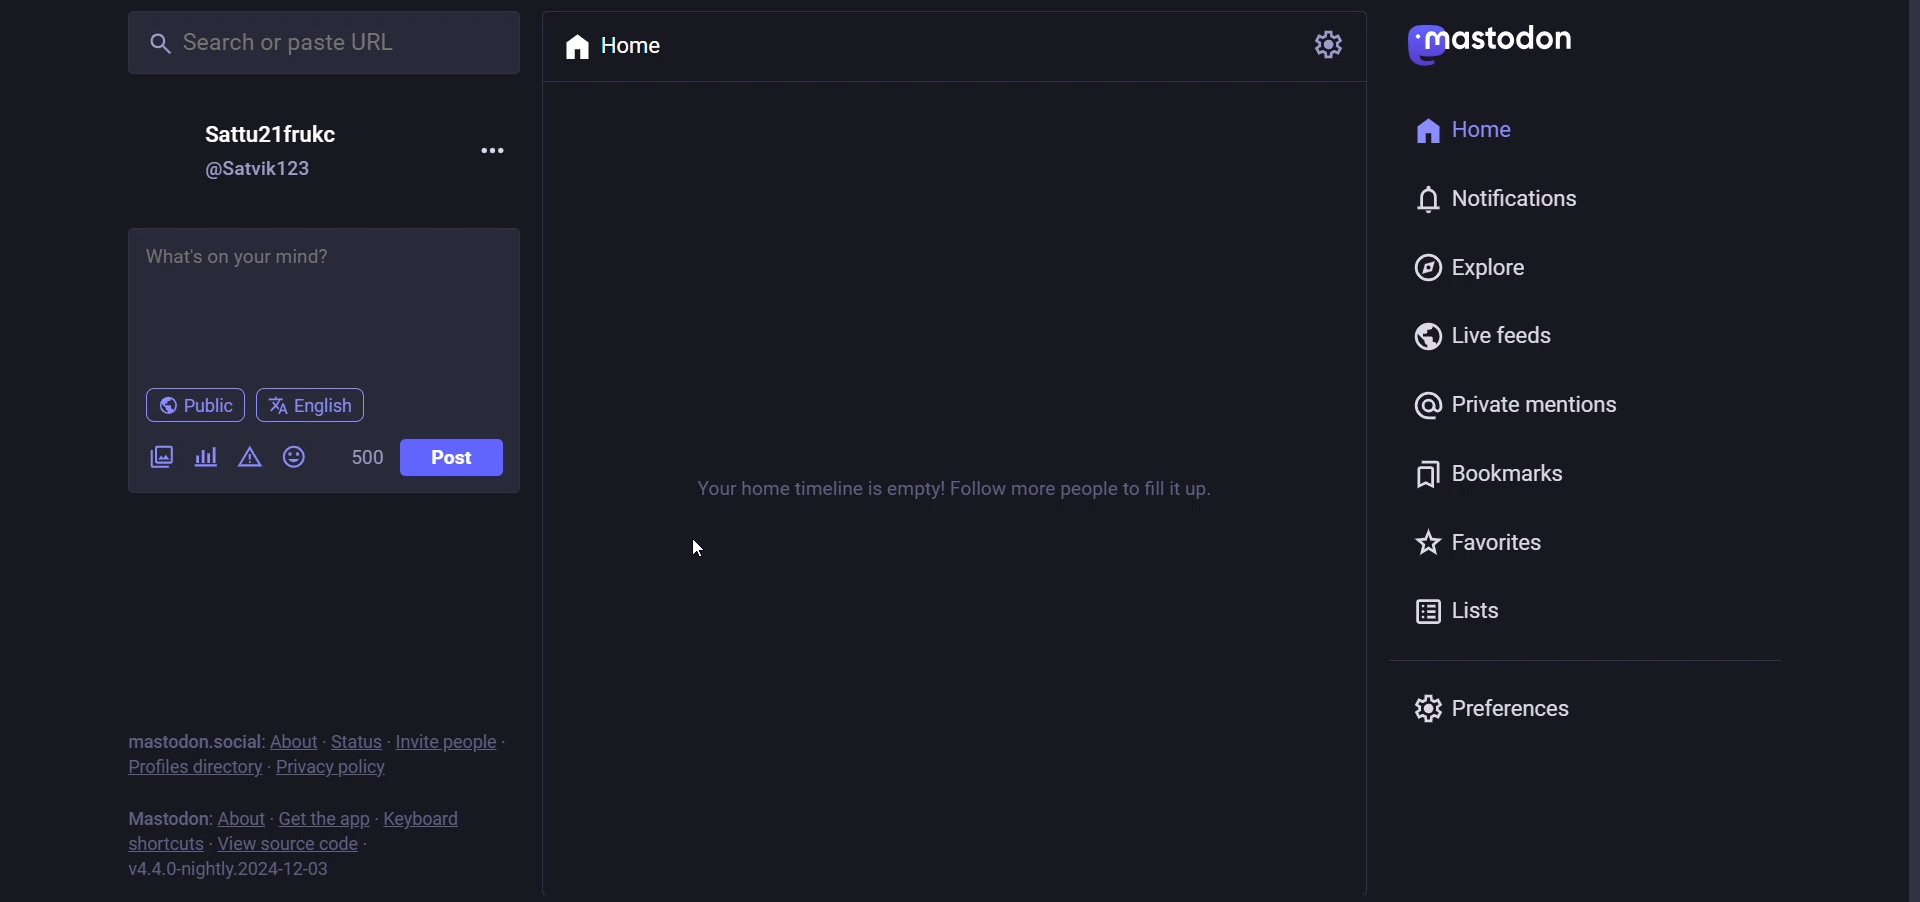 The height and width of the screenshot is (902, 1920). I want to click on about, so click(240, 820).